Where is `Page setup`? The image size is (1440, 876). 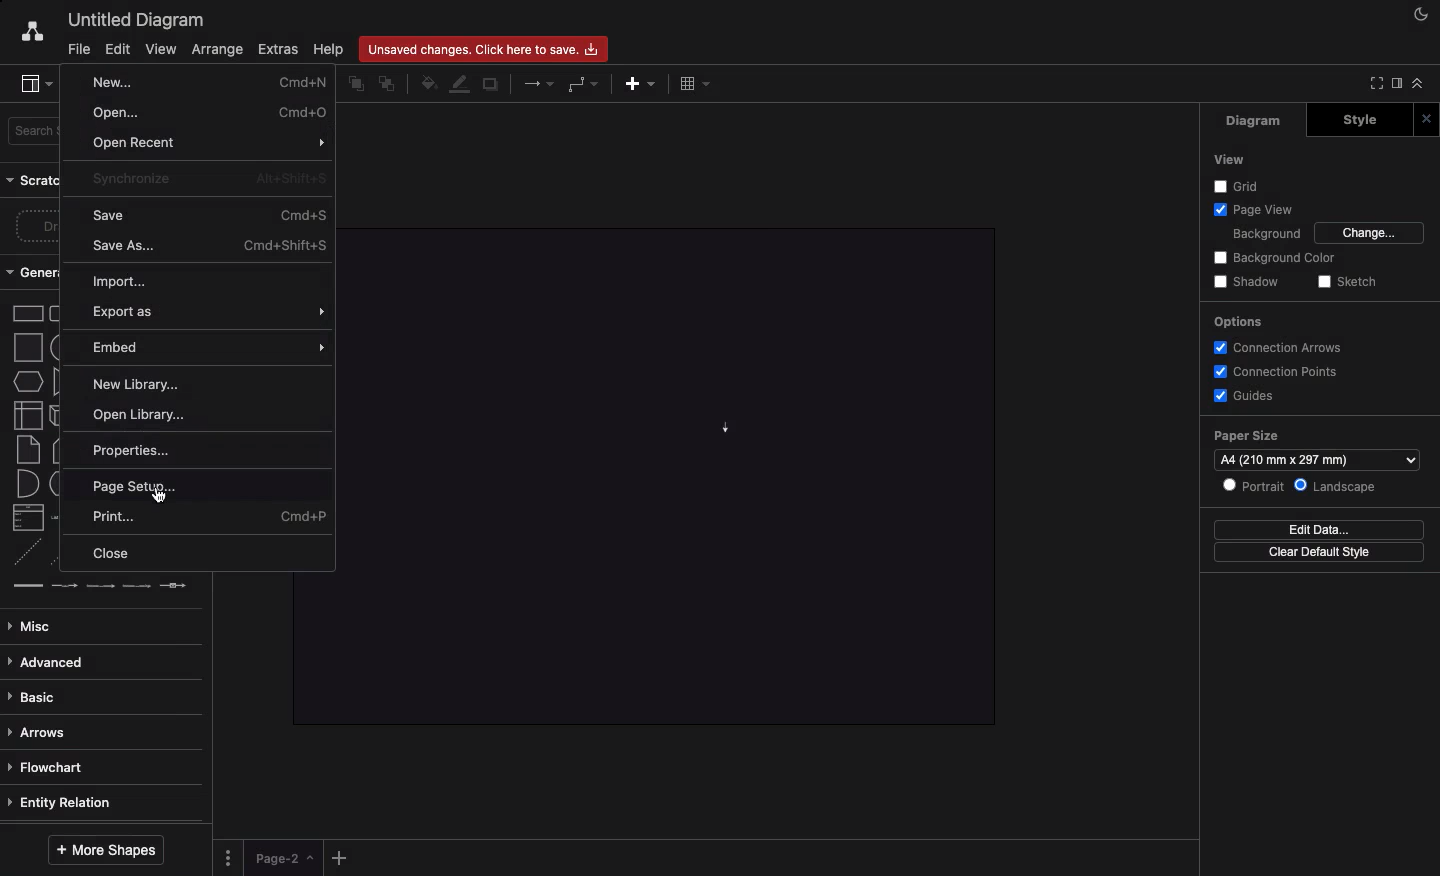 Page setup is located at coordinates (136, 486).